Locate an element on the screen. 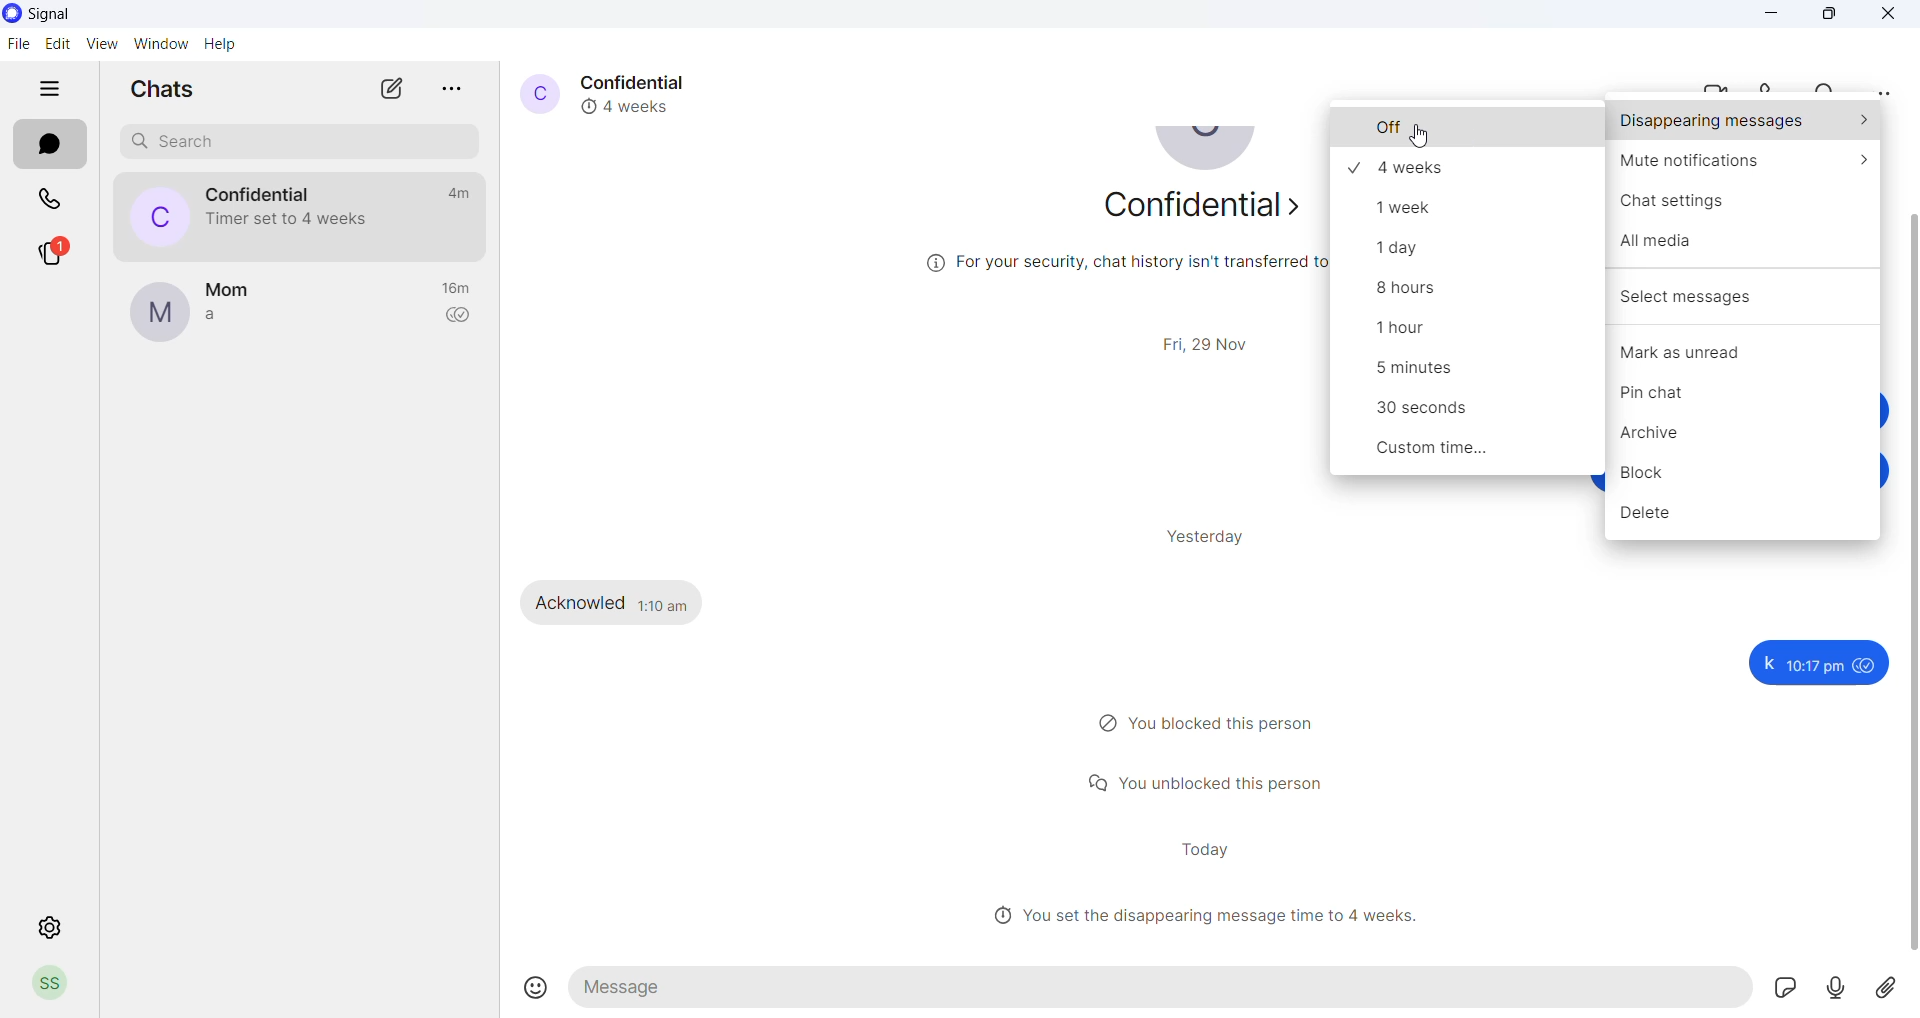 This screenshot has width=1920, height=1018. mark as unread is located at coordinates (1744, 354).